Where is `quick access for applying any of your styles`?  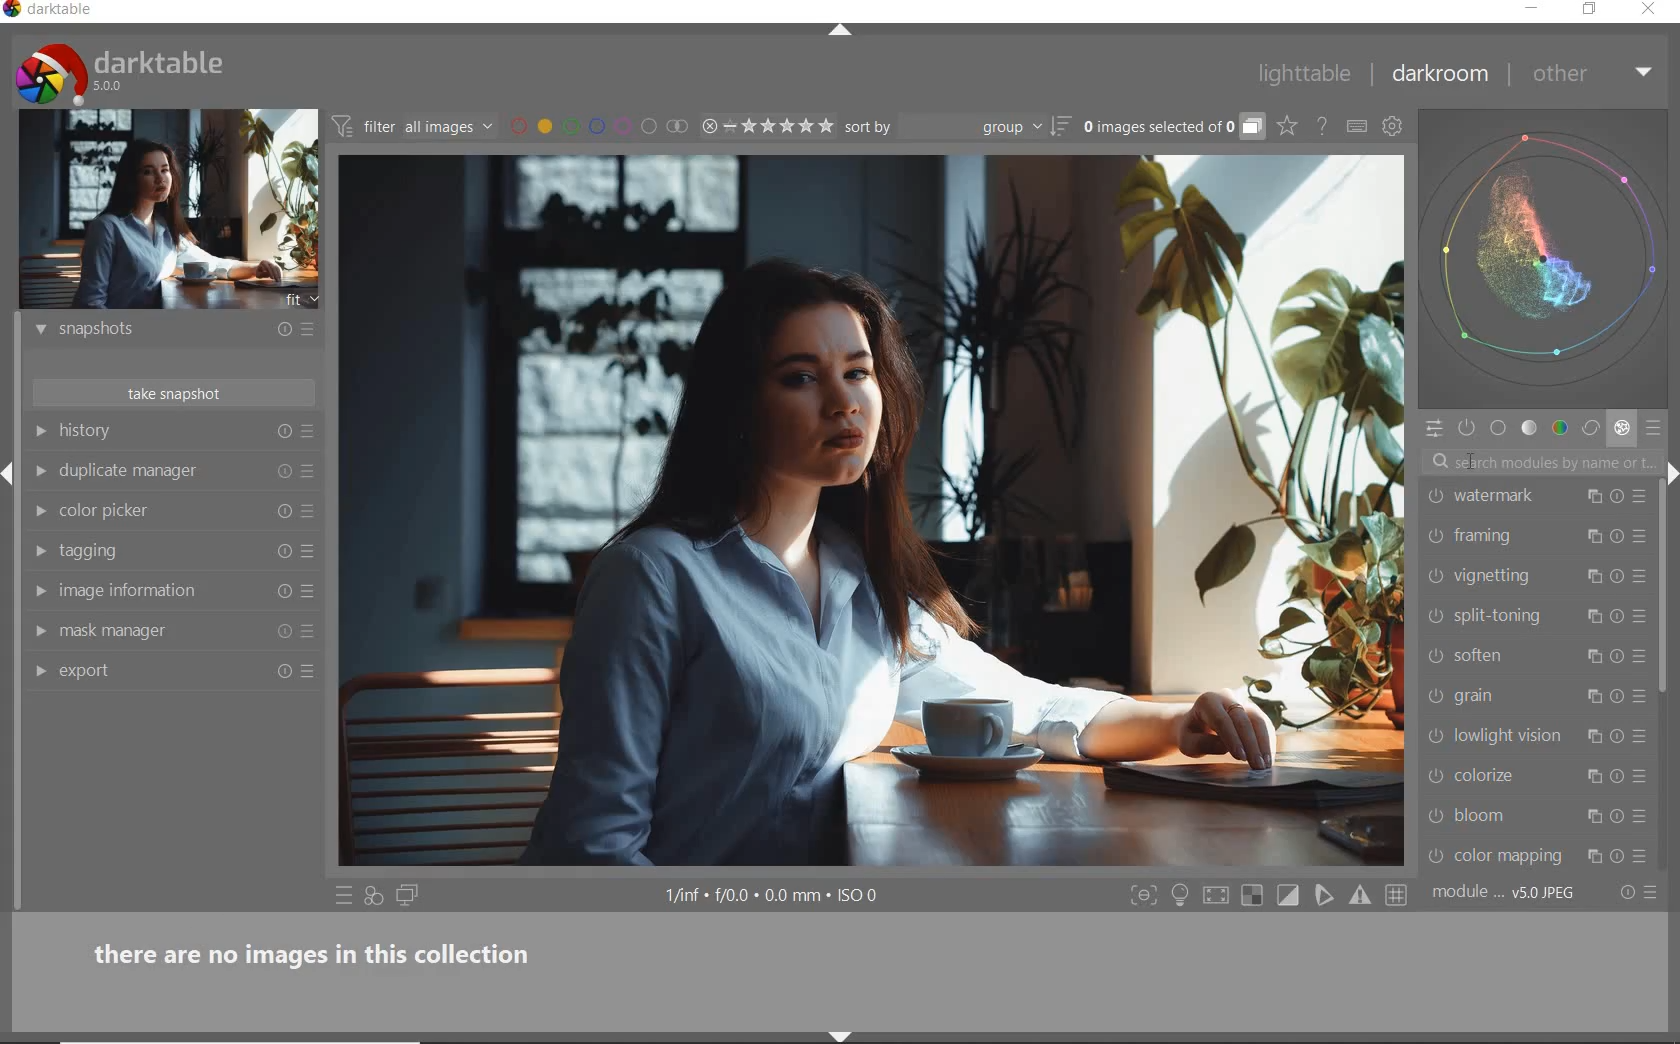 quick access for applying any of your styles is located at coordinates (375, 897).